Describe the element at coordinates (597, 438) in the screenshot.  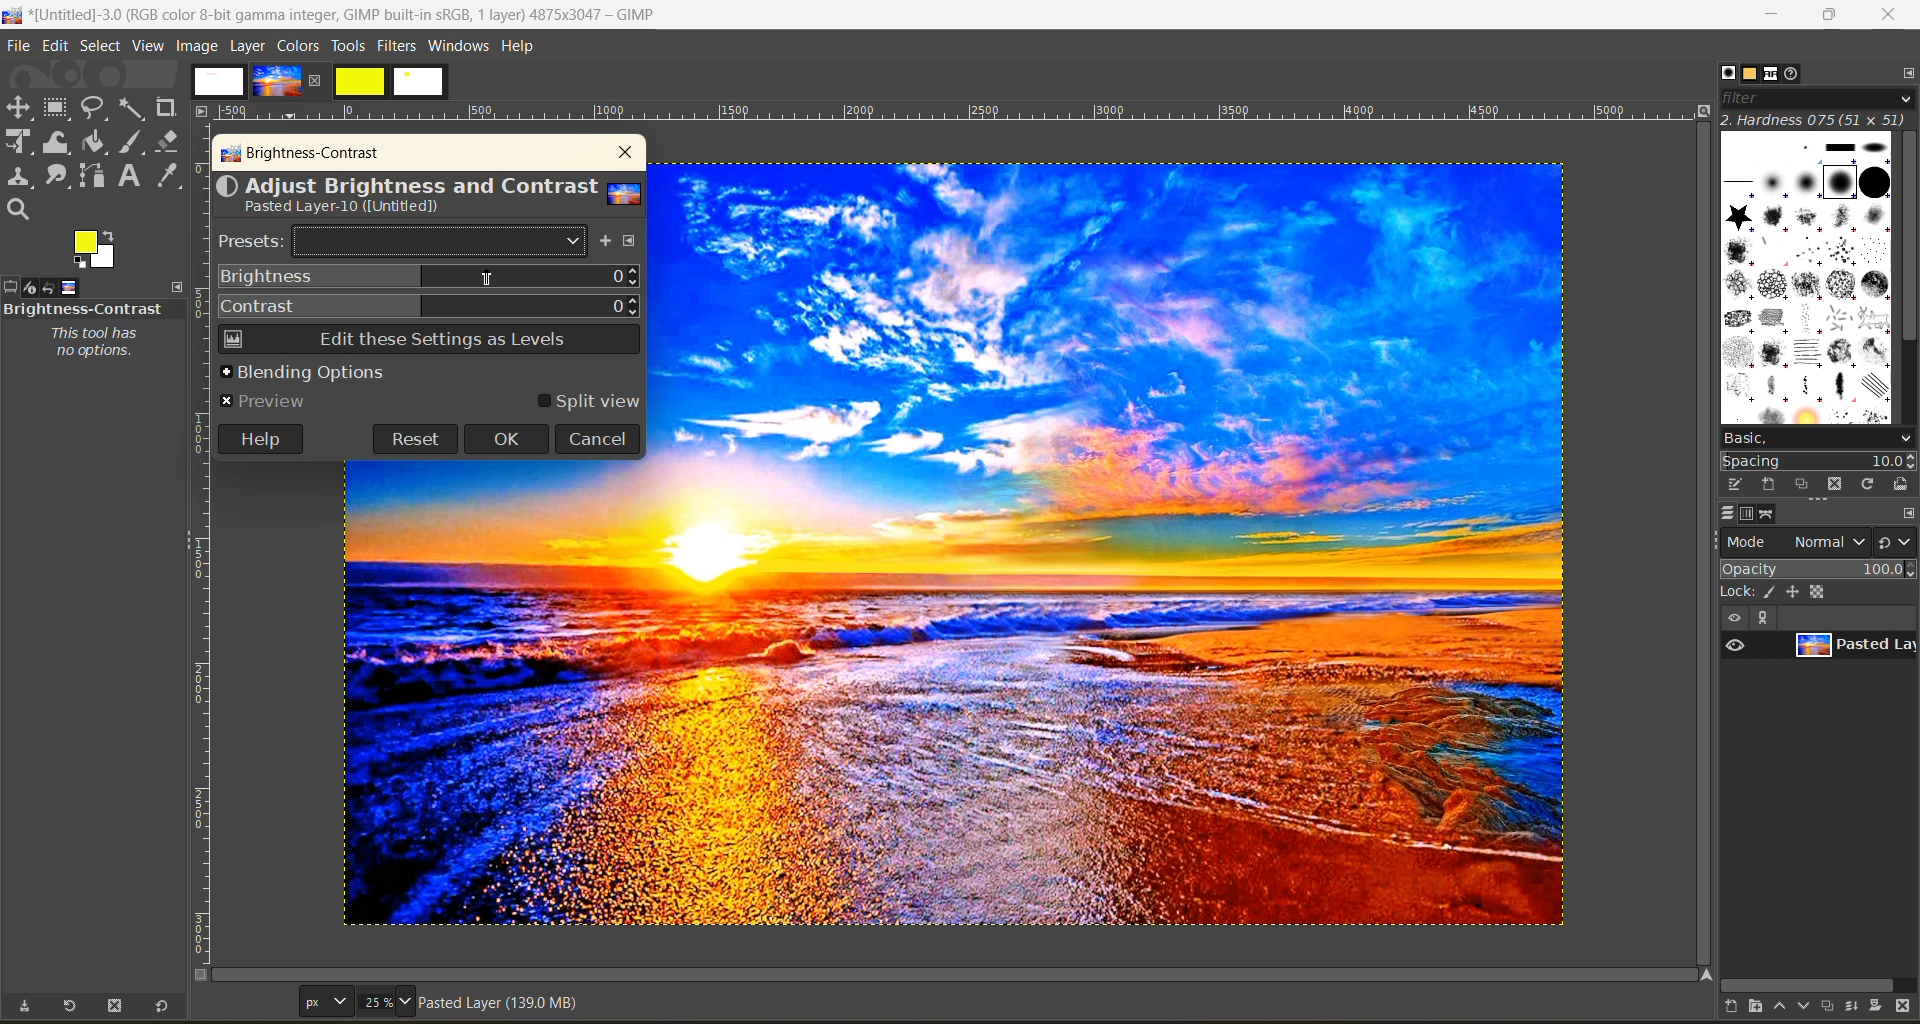
I see `cancel` at that location.